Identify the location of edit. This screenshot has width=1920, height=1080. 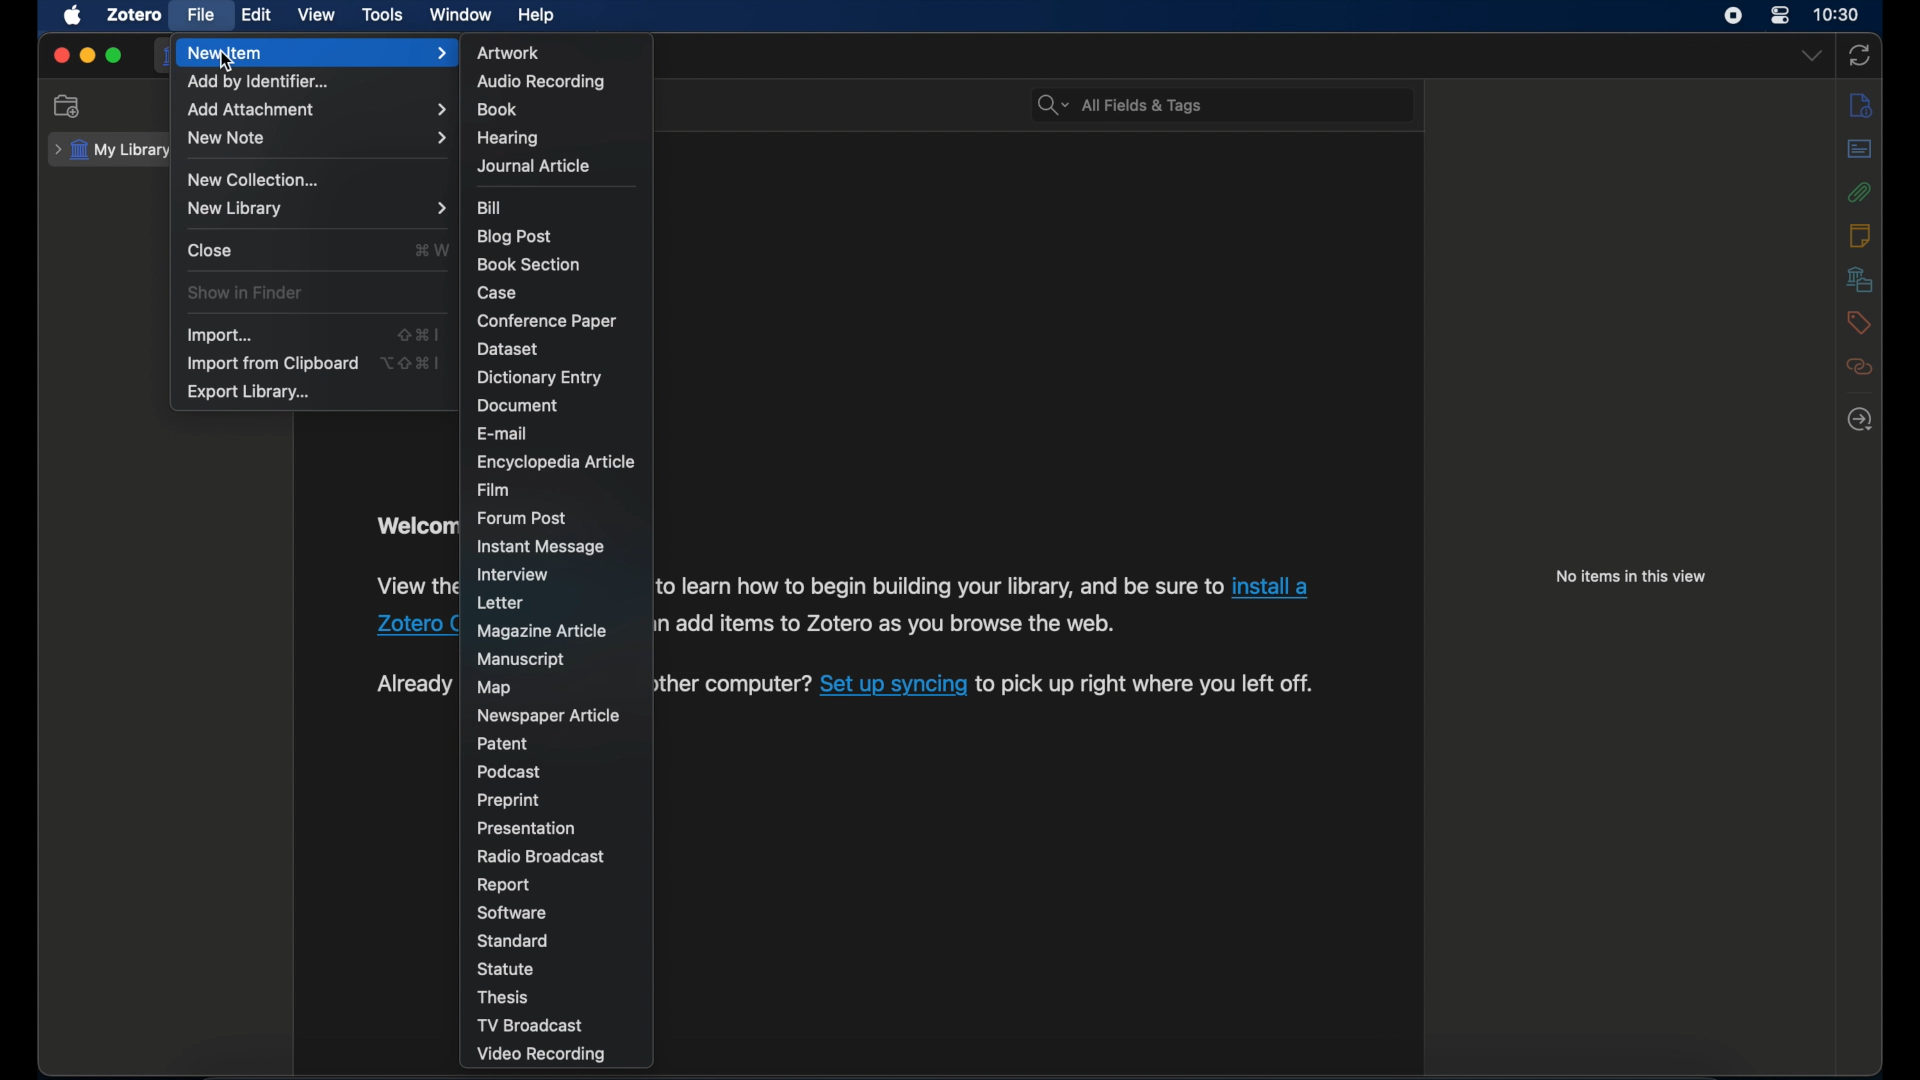
(259, 14).